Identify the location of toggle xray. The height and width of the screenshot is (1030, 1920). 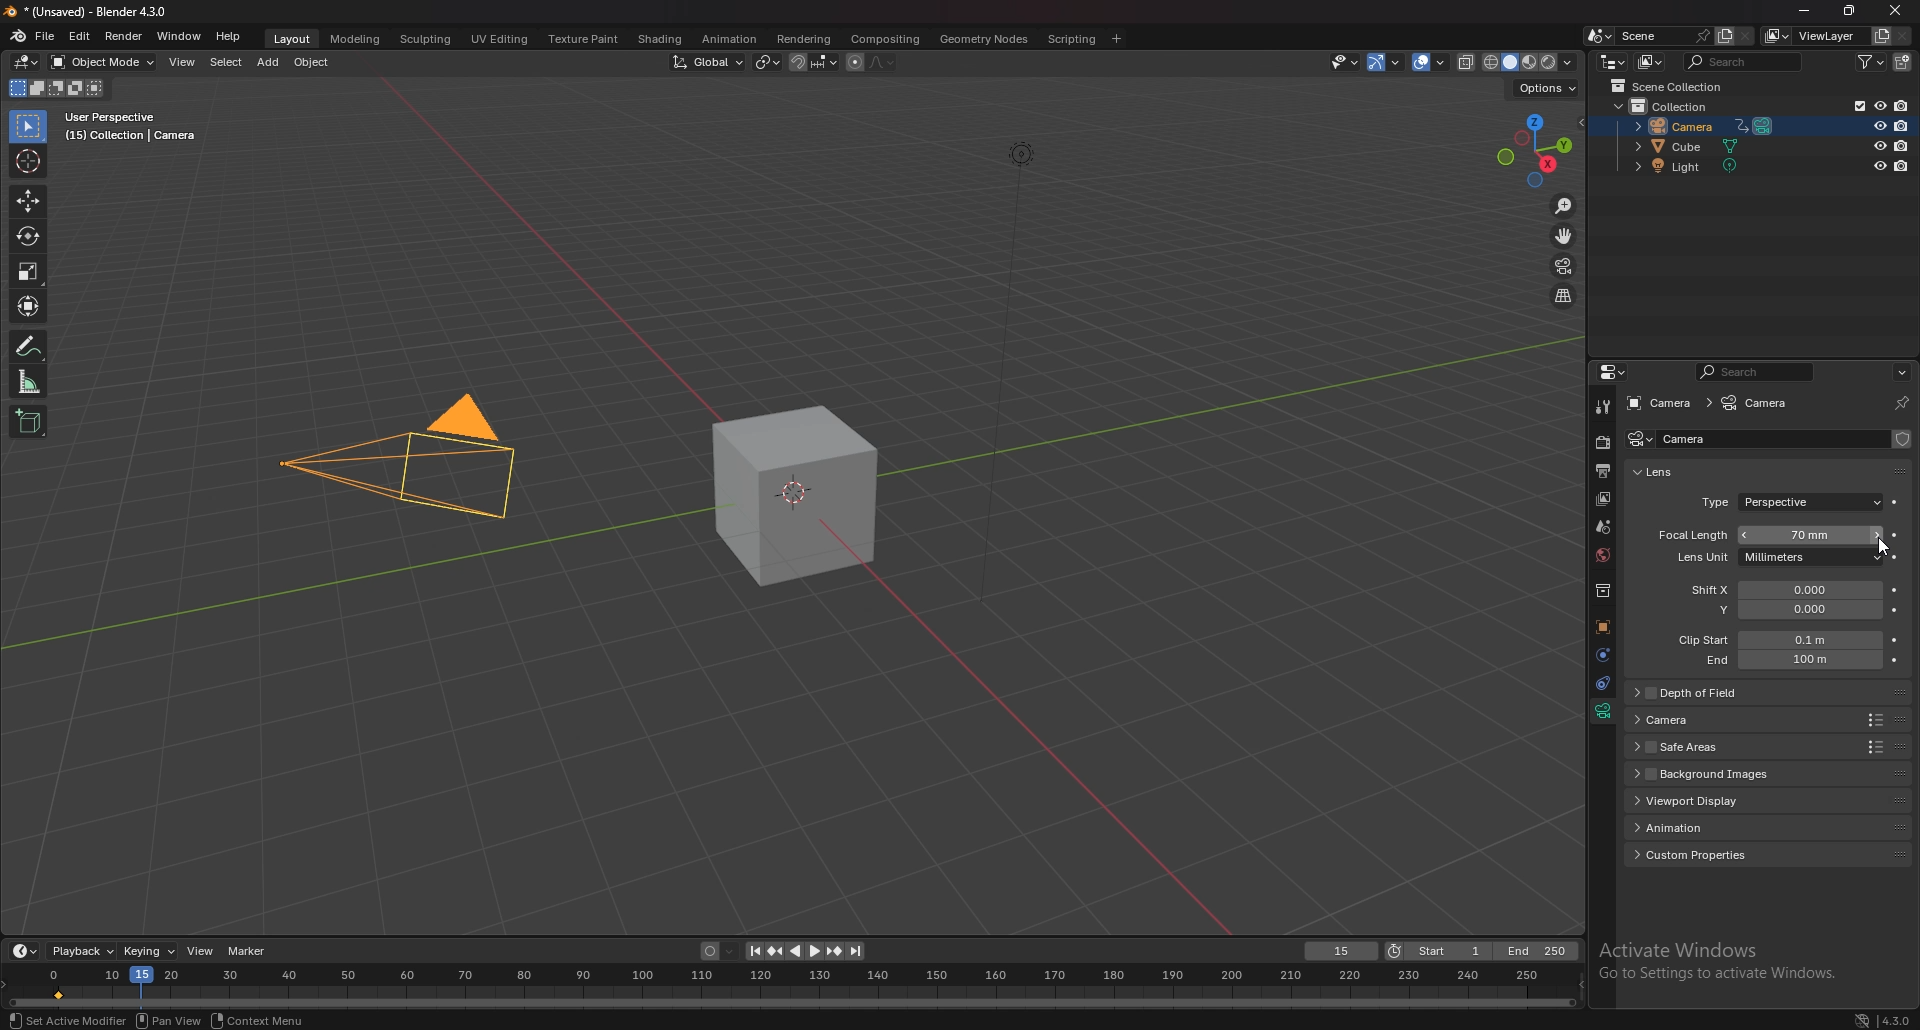
(1467, 62).